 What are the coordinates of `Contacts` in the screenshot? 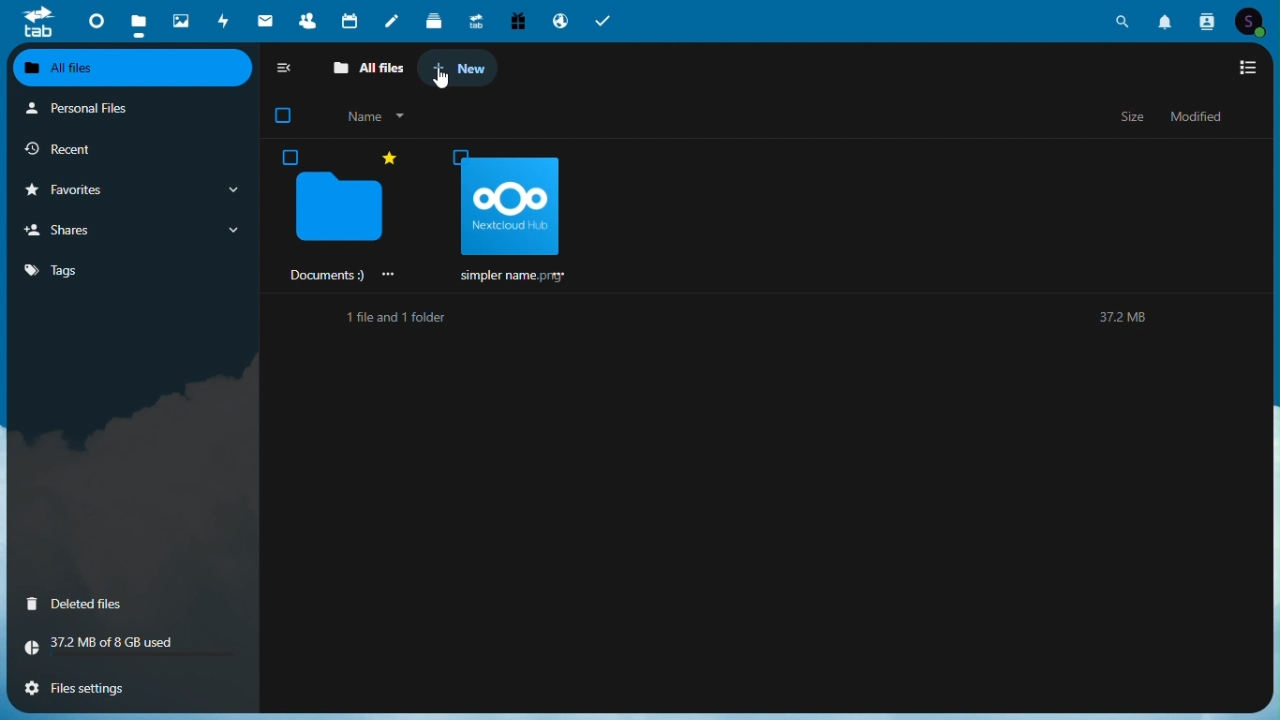 It's located at (1208, 19).